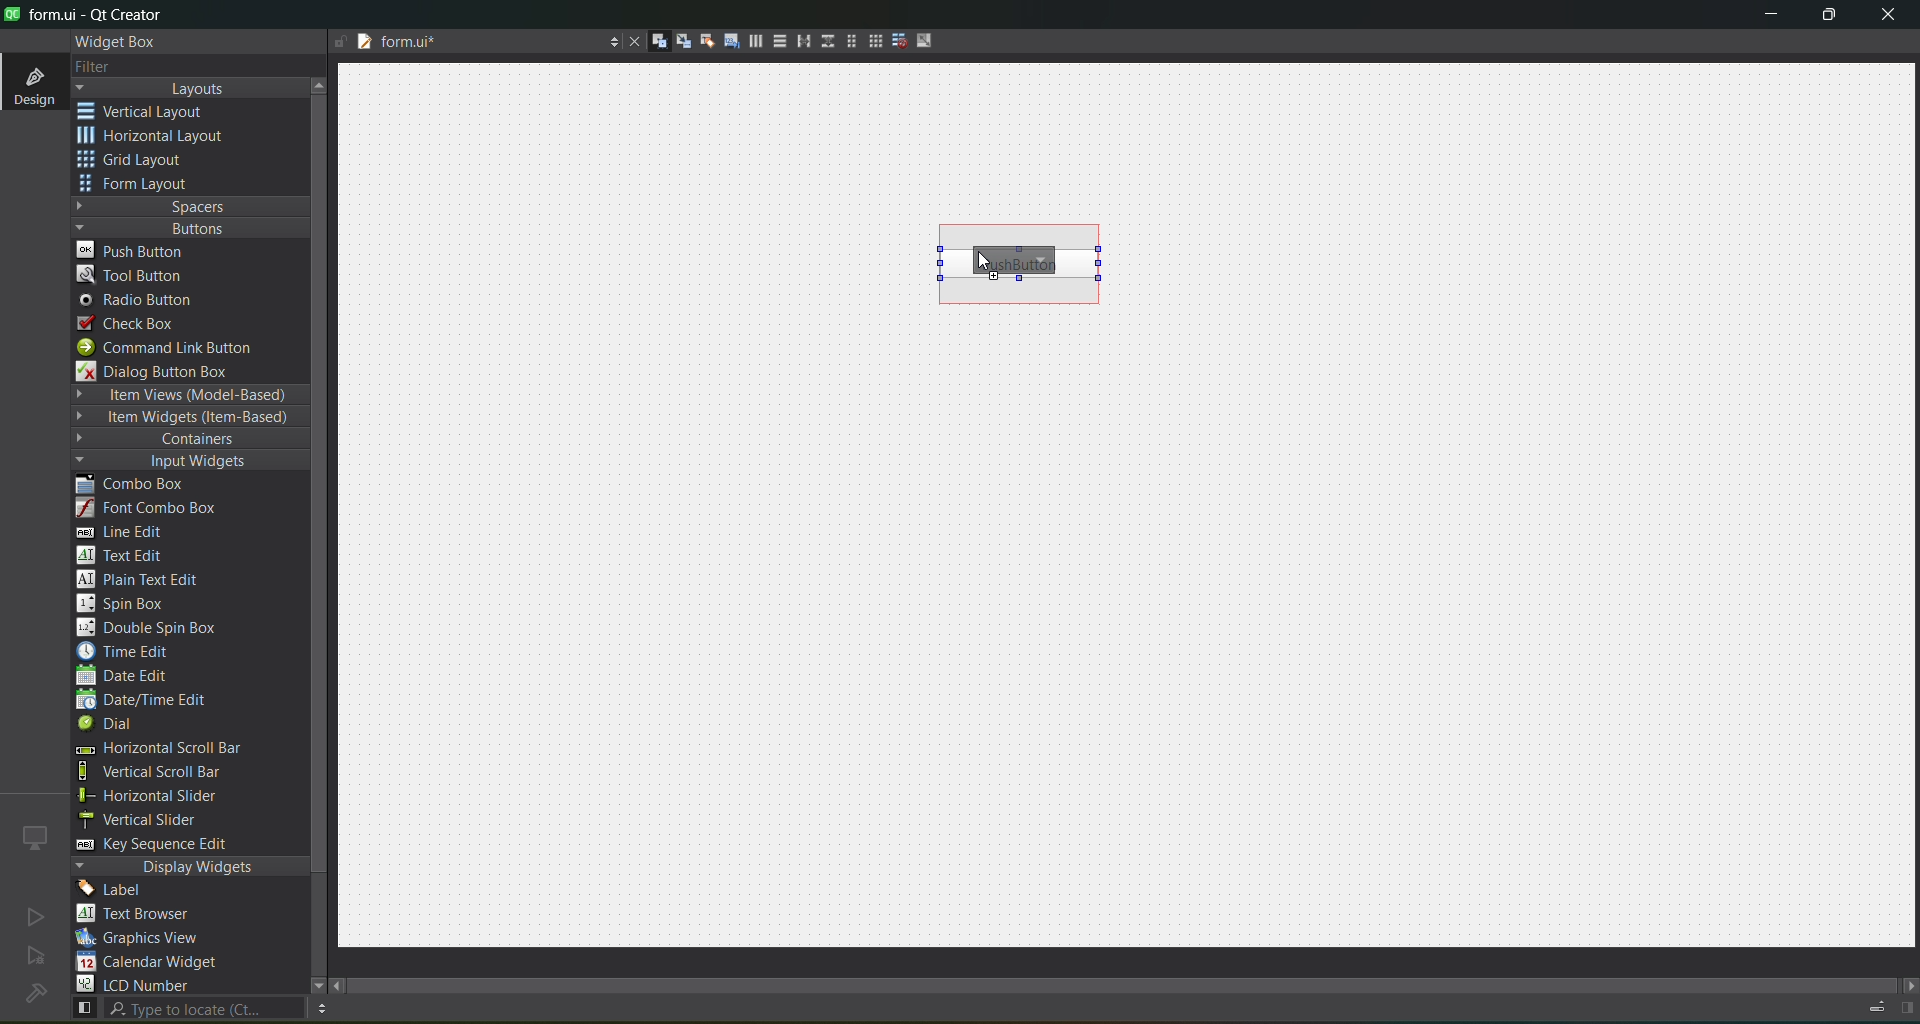 The image size is (1920, 1024). What do you see at coordinates (154, 509) in the screenshot?
I see `font combo box` at bounding box center [154, 509].